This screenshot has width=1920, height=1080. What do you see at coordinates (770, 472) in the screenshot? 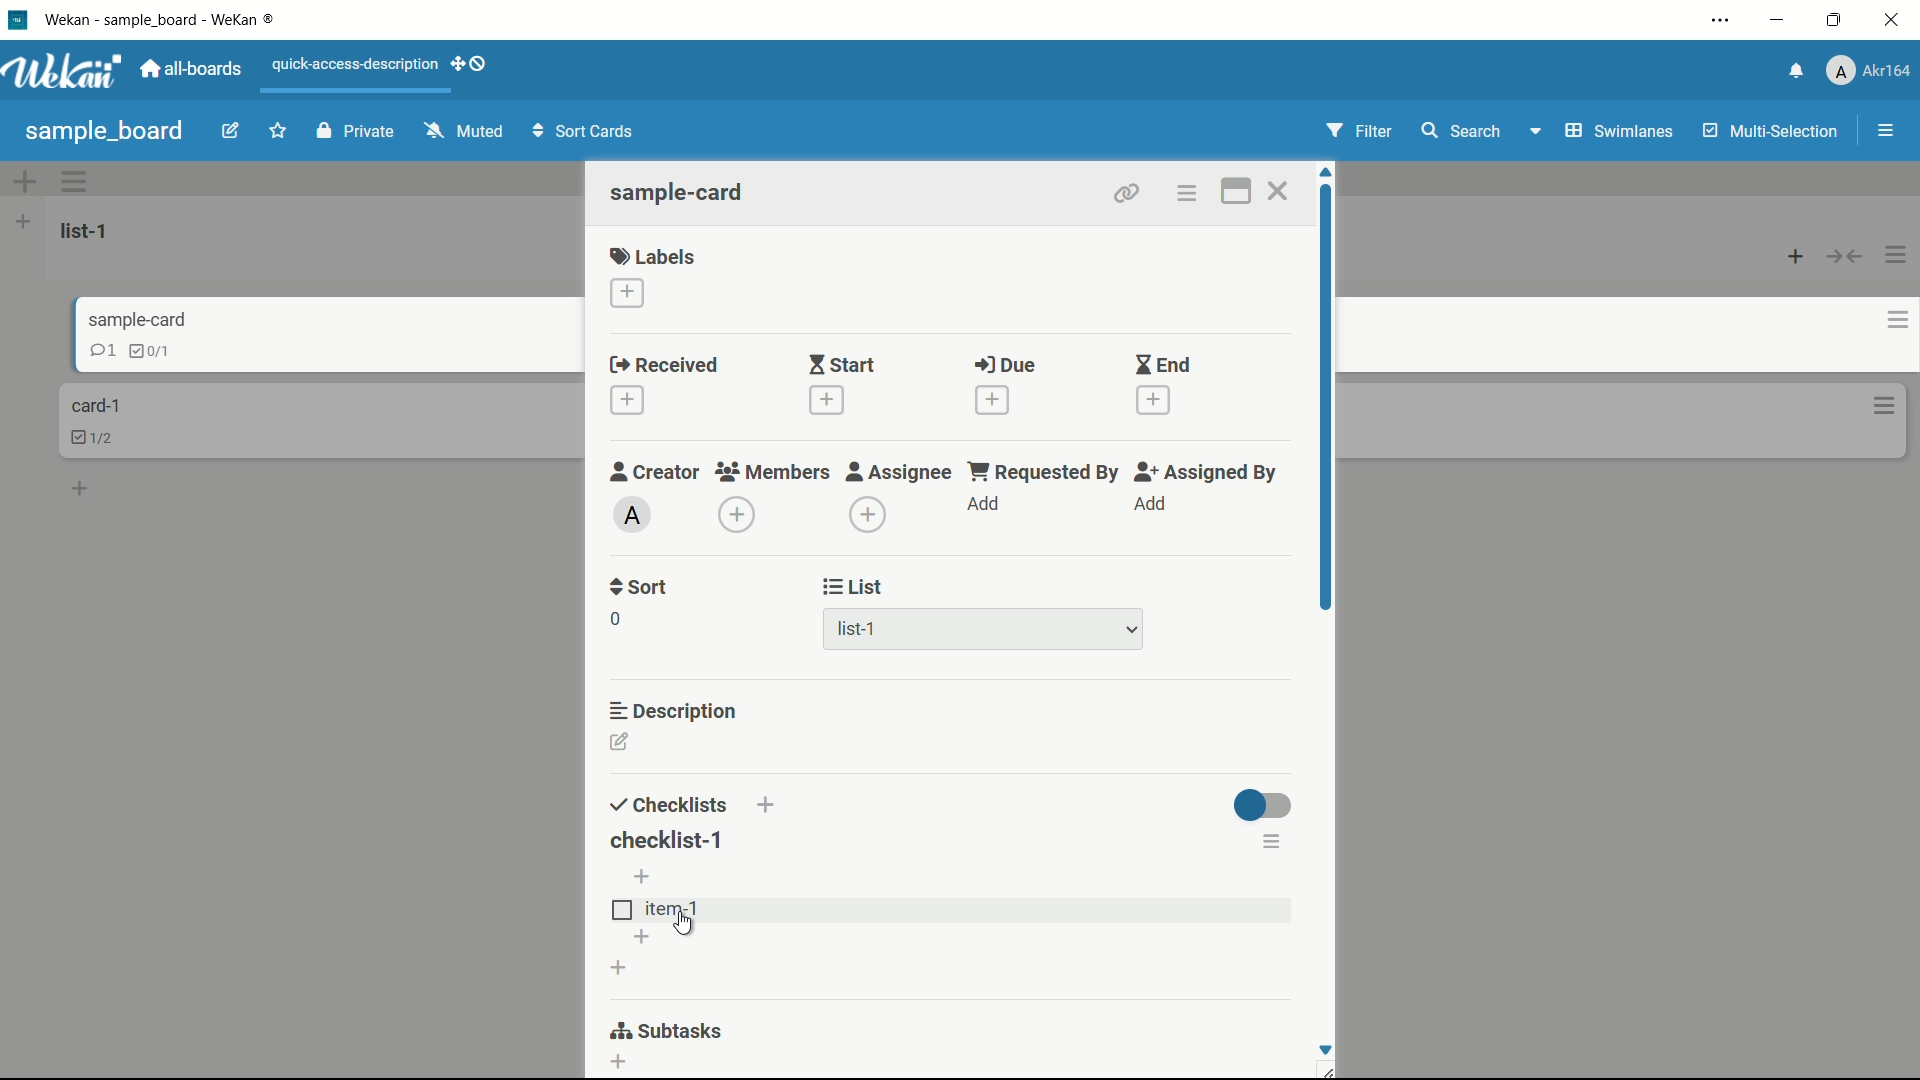
I see `members` at bounding box center [770, 472].